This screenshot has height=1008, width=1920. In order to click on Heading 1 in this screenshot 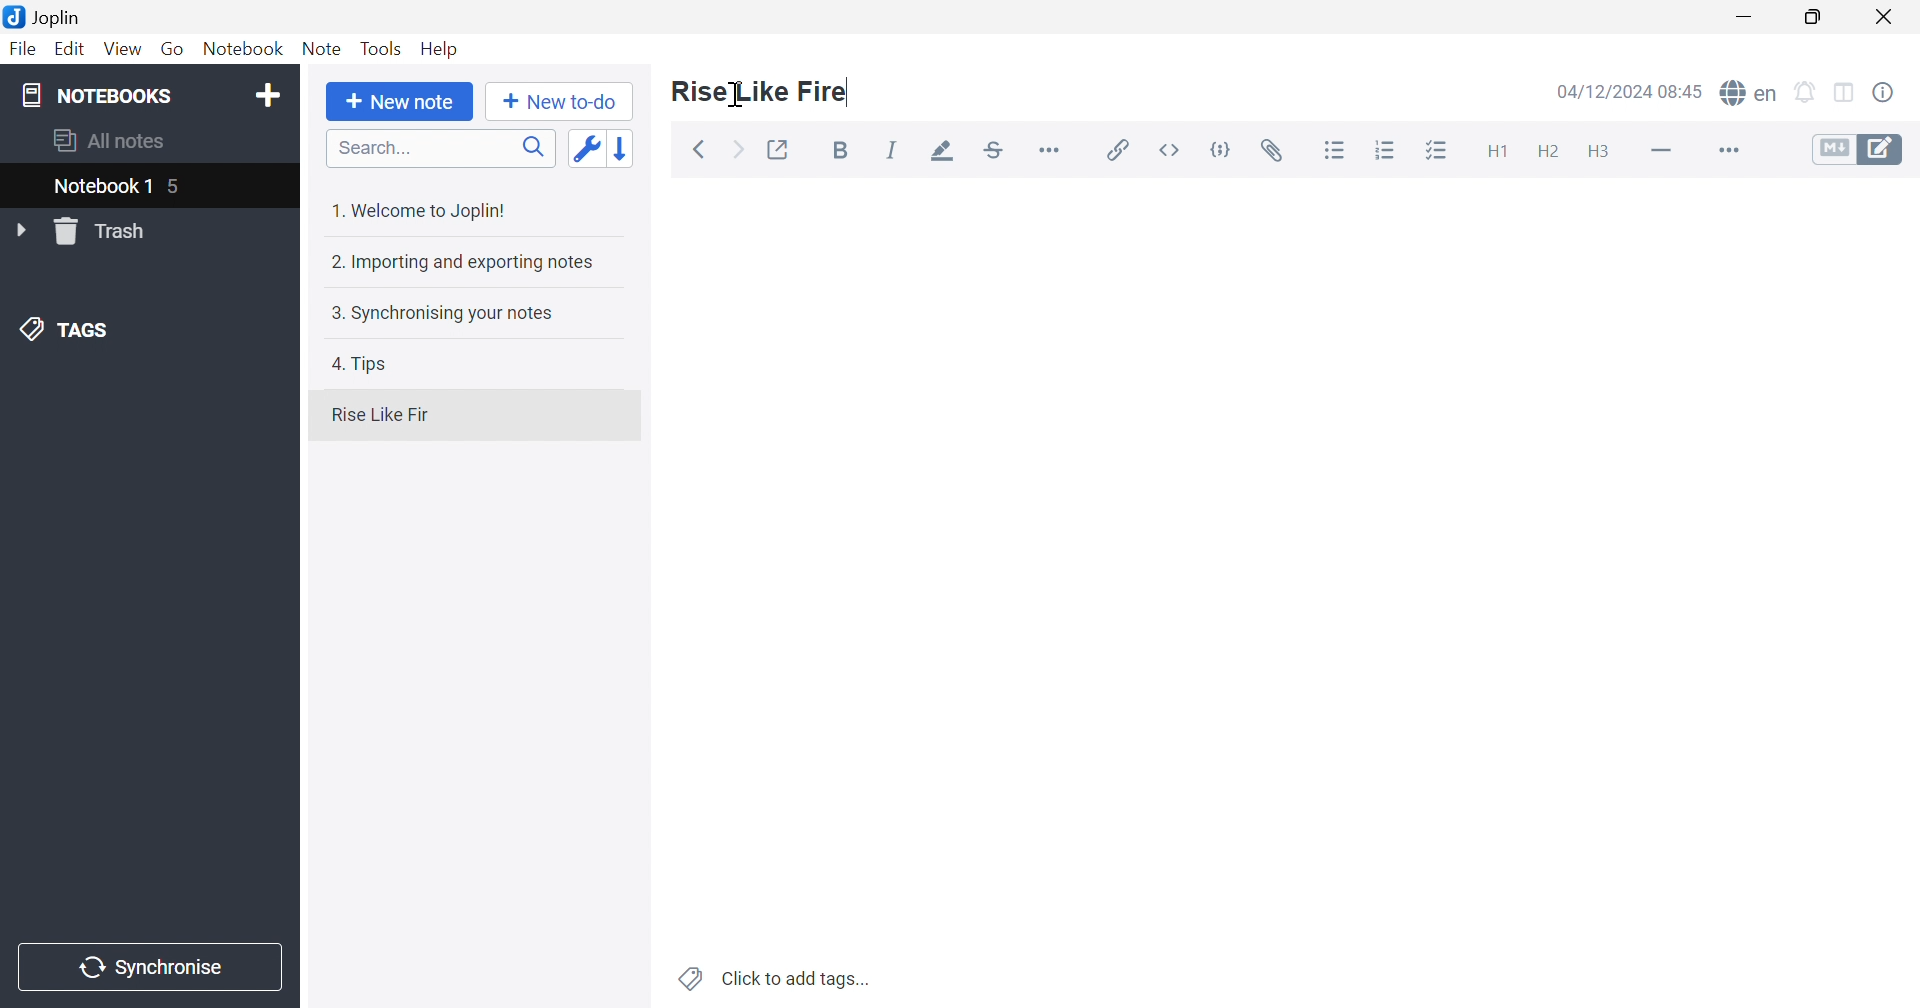, I will do `click(1496, 150)`.